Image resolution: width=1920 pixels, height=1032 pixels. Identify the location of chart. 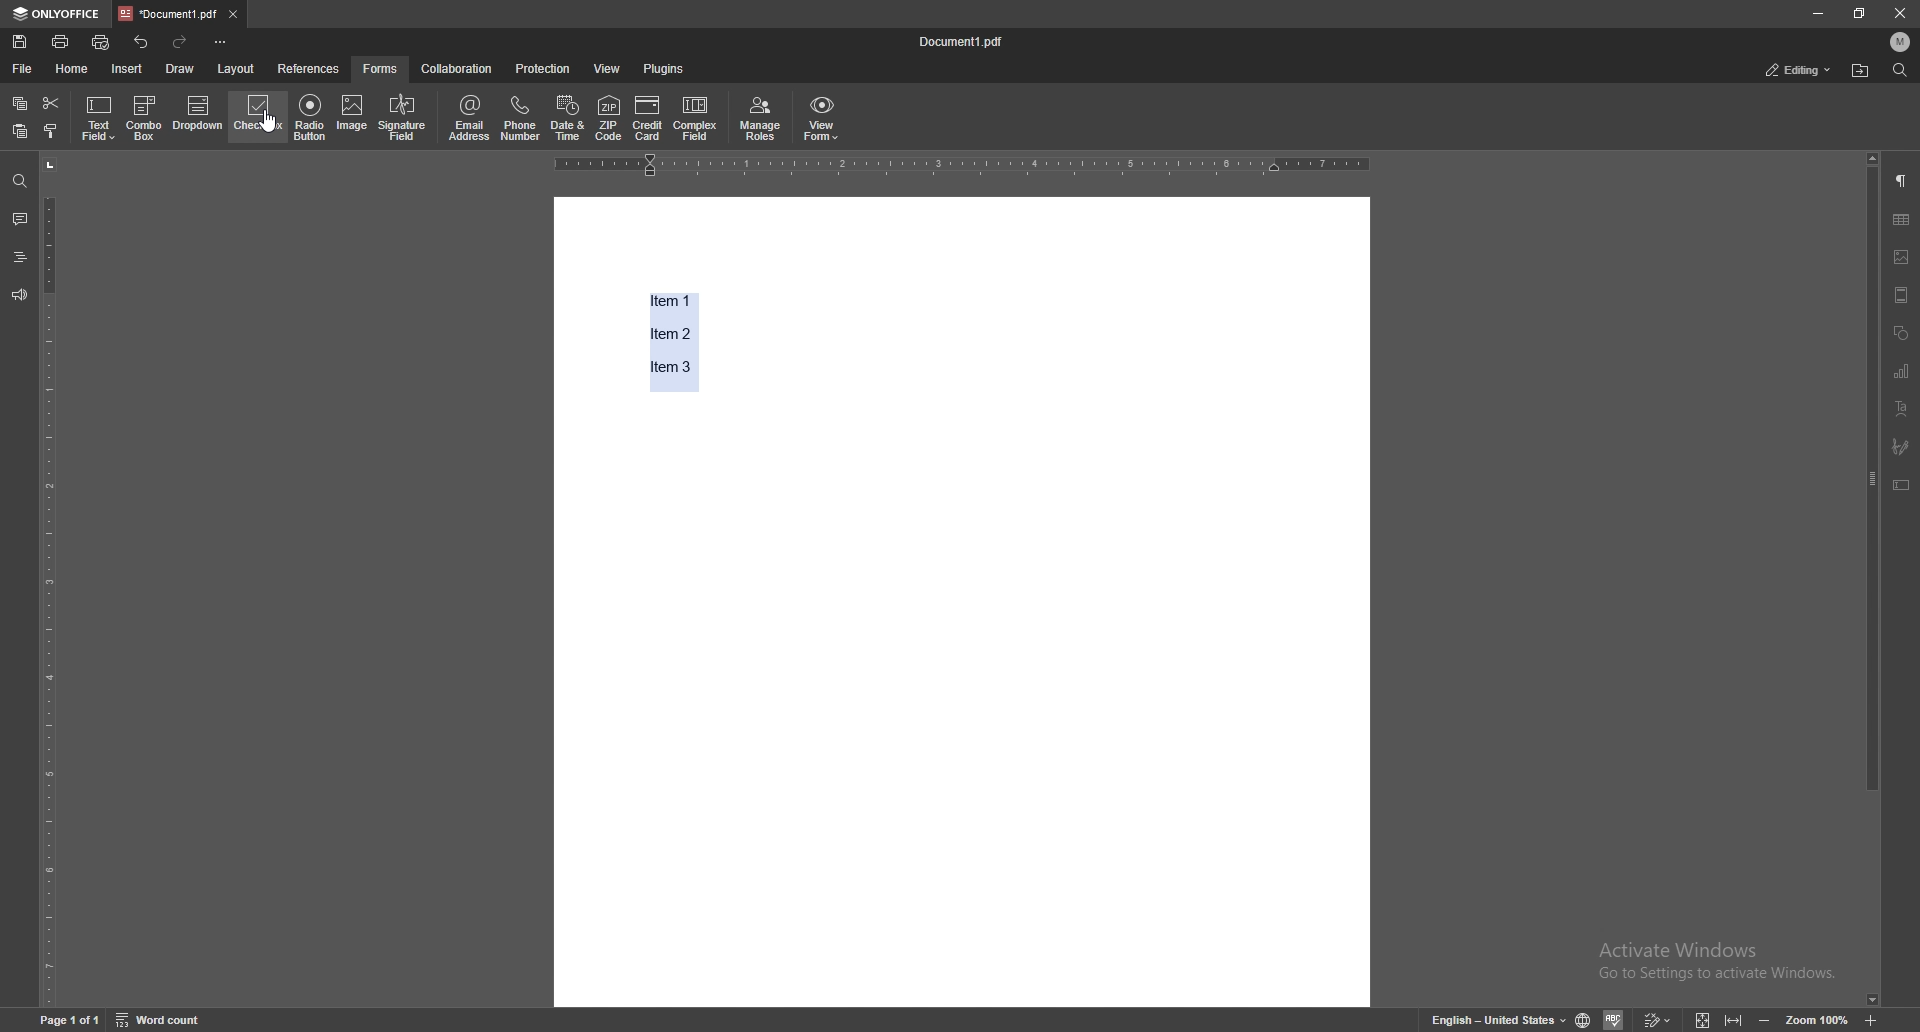
(1903, 371).